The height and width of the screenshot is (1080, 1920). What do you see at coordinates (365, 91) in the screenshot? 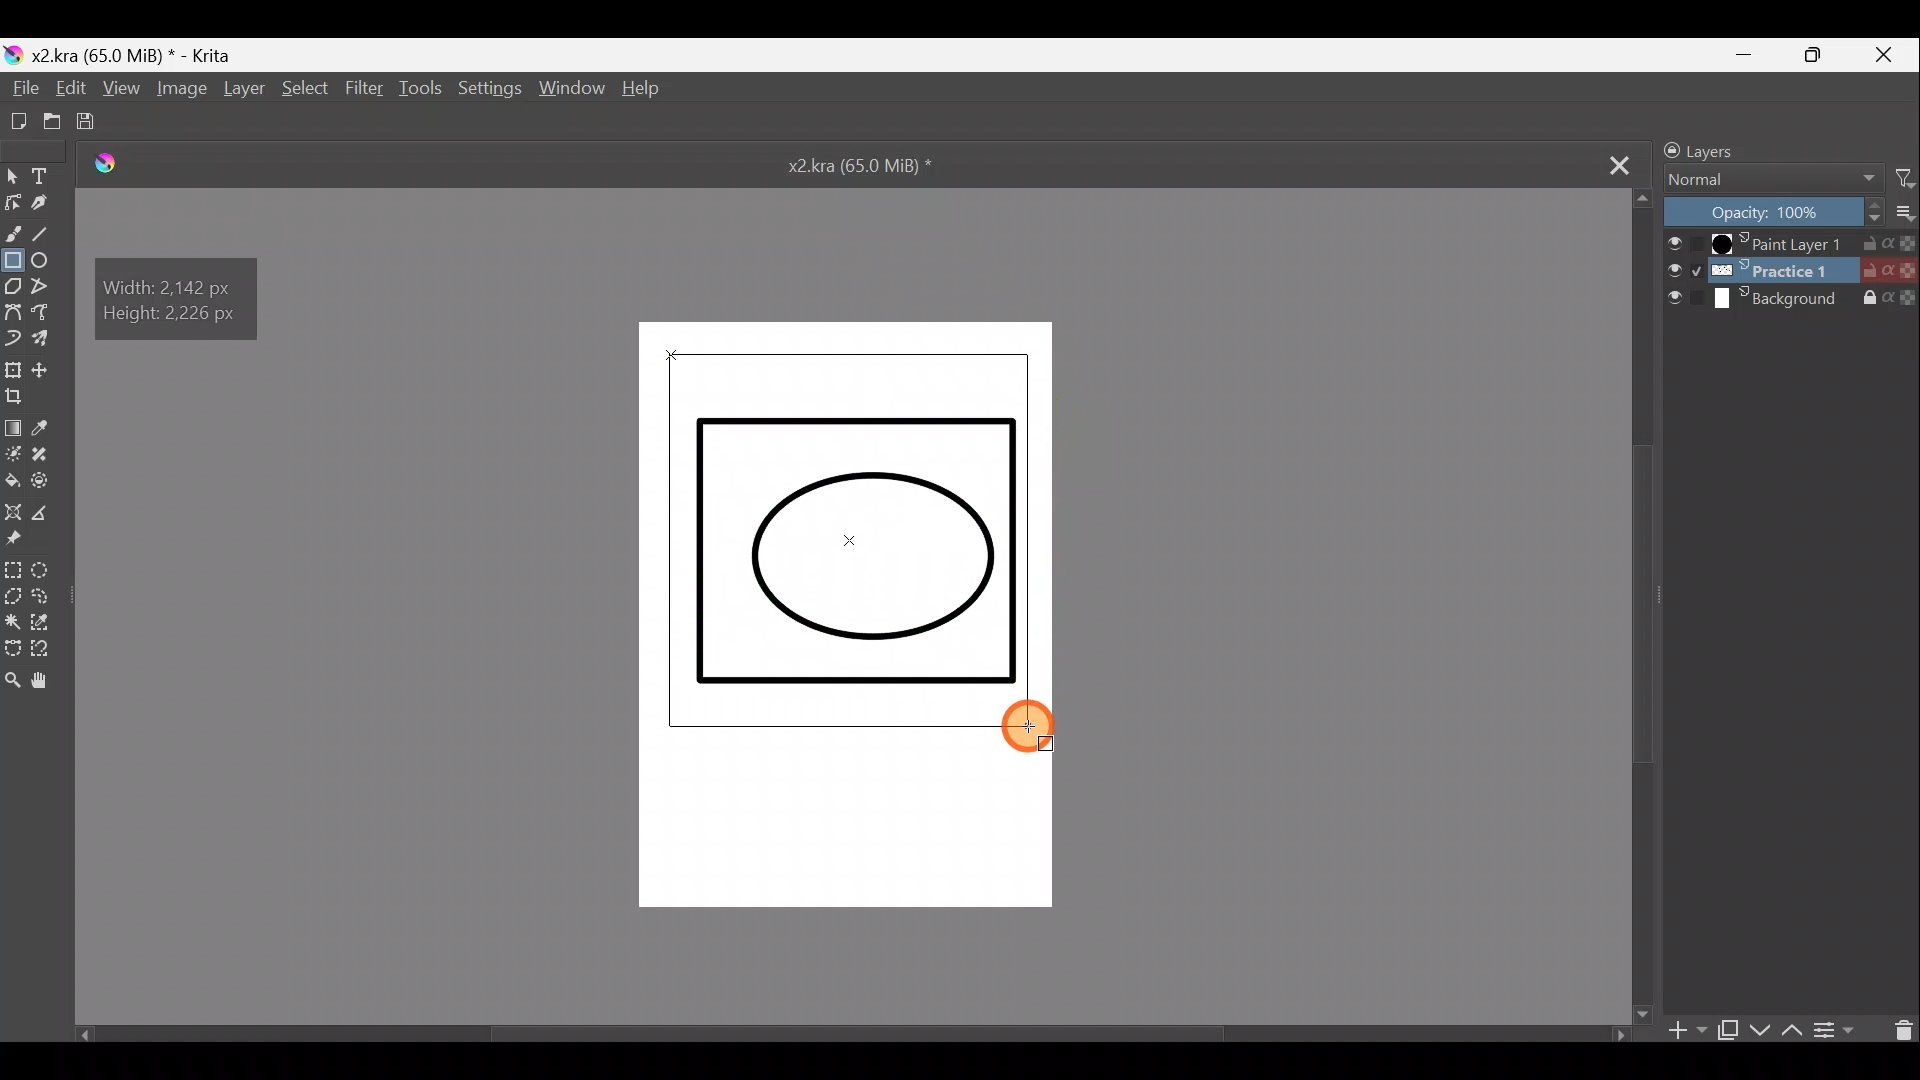
I see `Filter` at bounding box center [365, 91].